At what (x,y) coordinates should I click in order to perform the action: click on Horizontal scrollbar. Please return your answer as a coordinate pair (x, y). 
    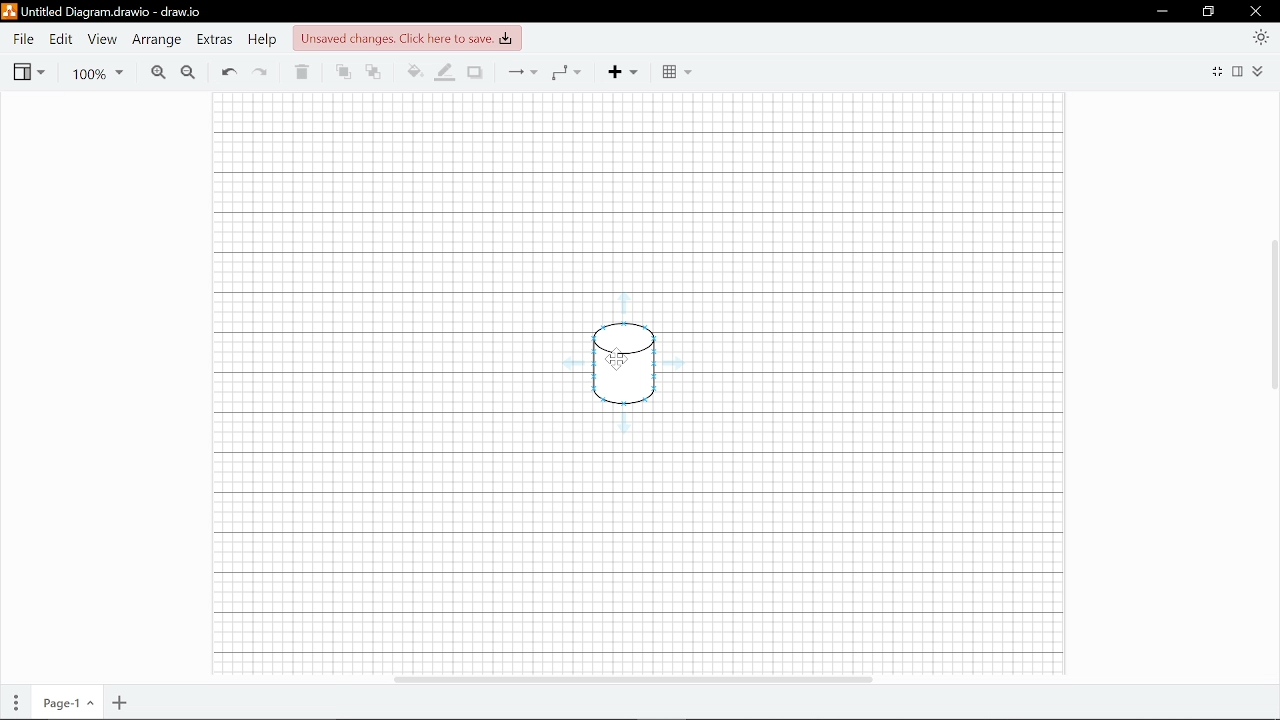
    Looking at the image, I should click on (633, 678).